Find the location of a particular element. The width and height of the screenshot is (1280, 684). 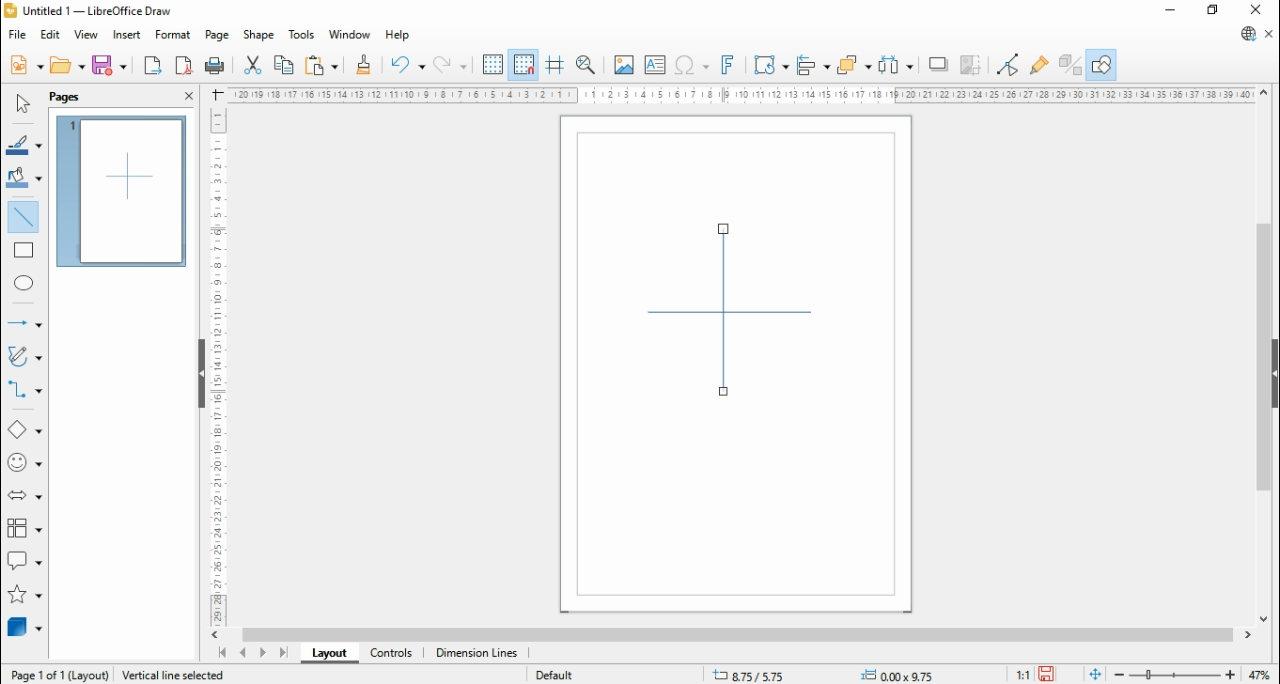

minimize is located at coordinates (1171, 12).